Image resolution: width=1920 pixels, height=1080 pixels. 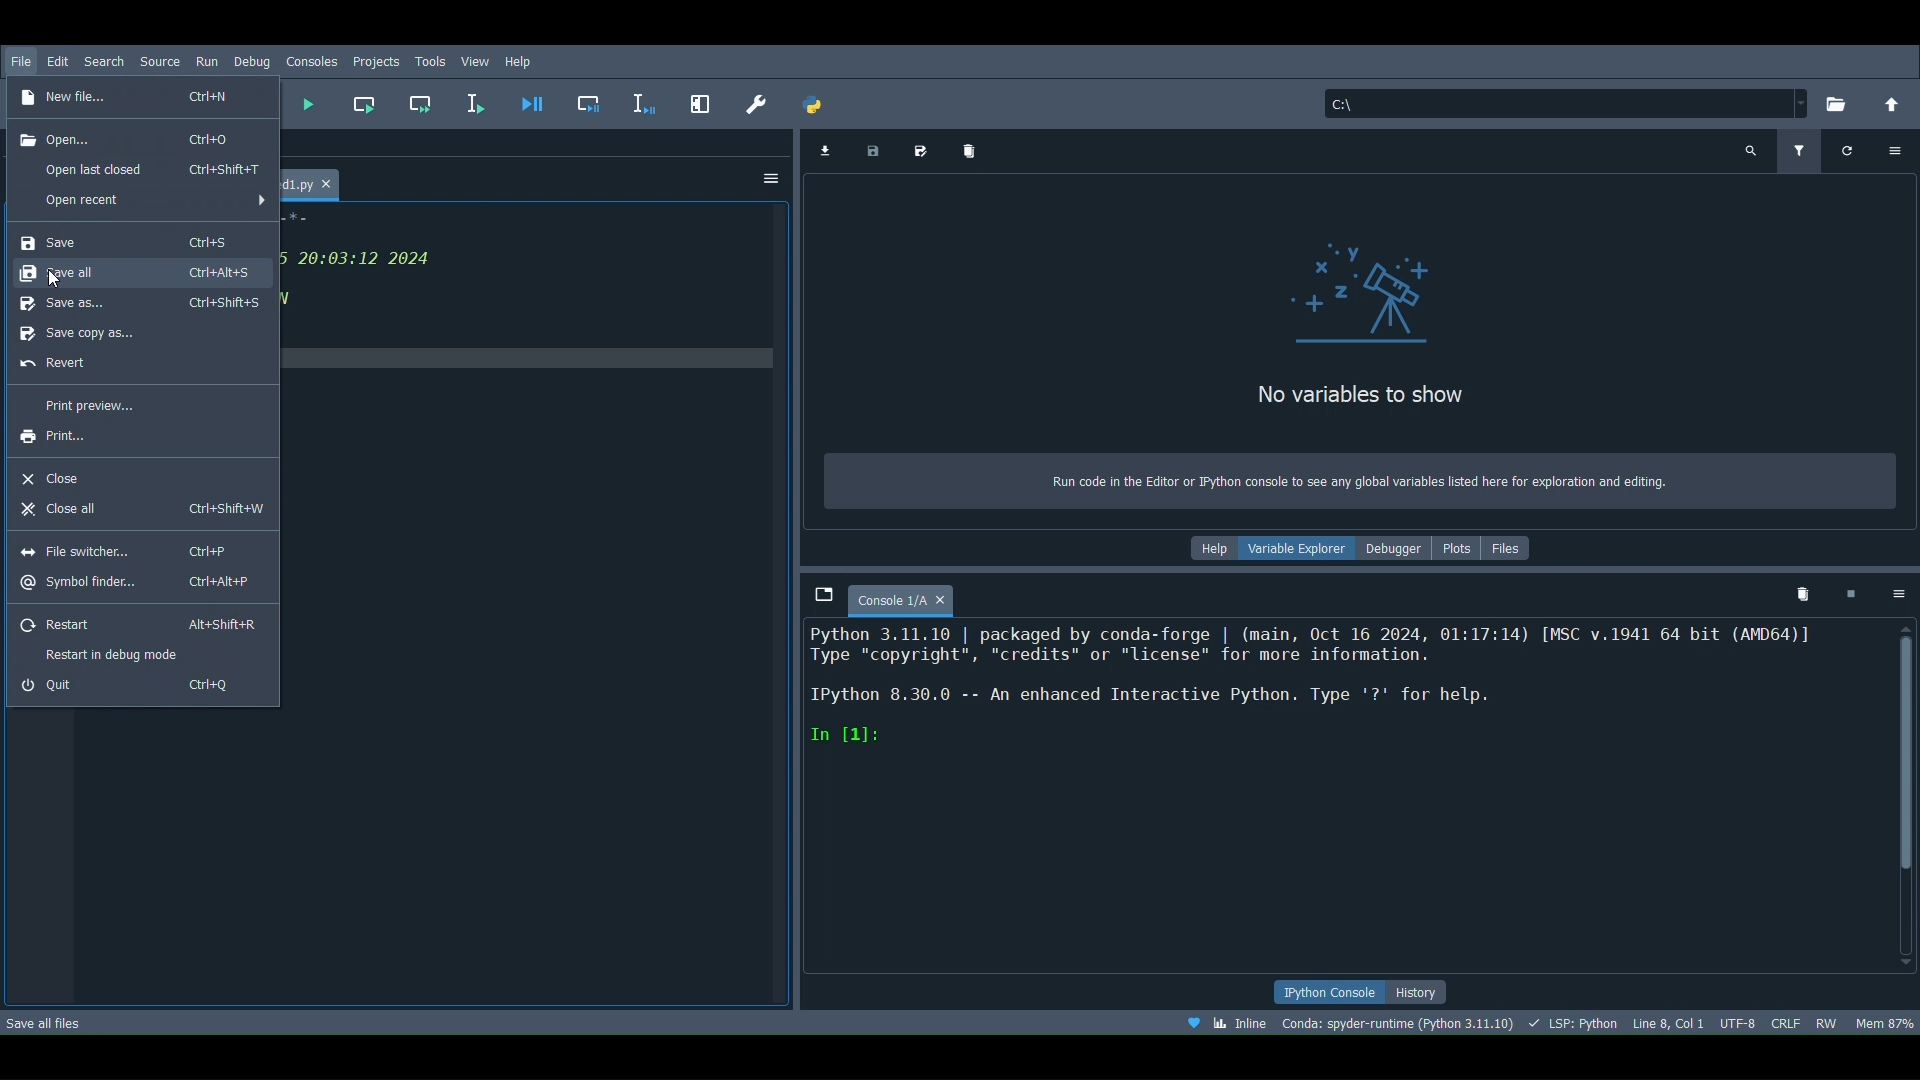 I want to click on Save data, so click(x=871, y=149).